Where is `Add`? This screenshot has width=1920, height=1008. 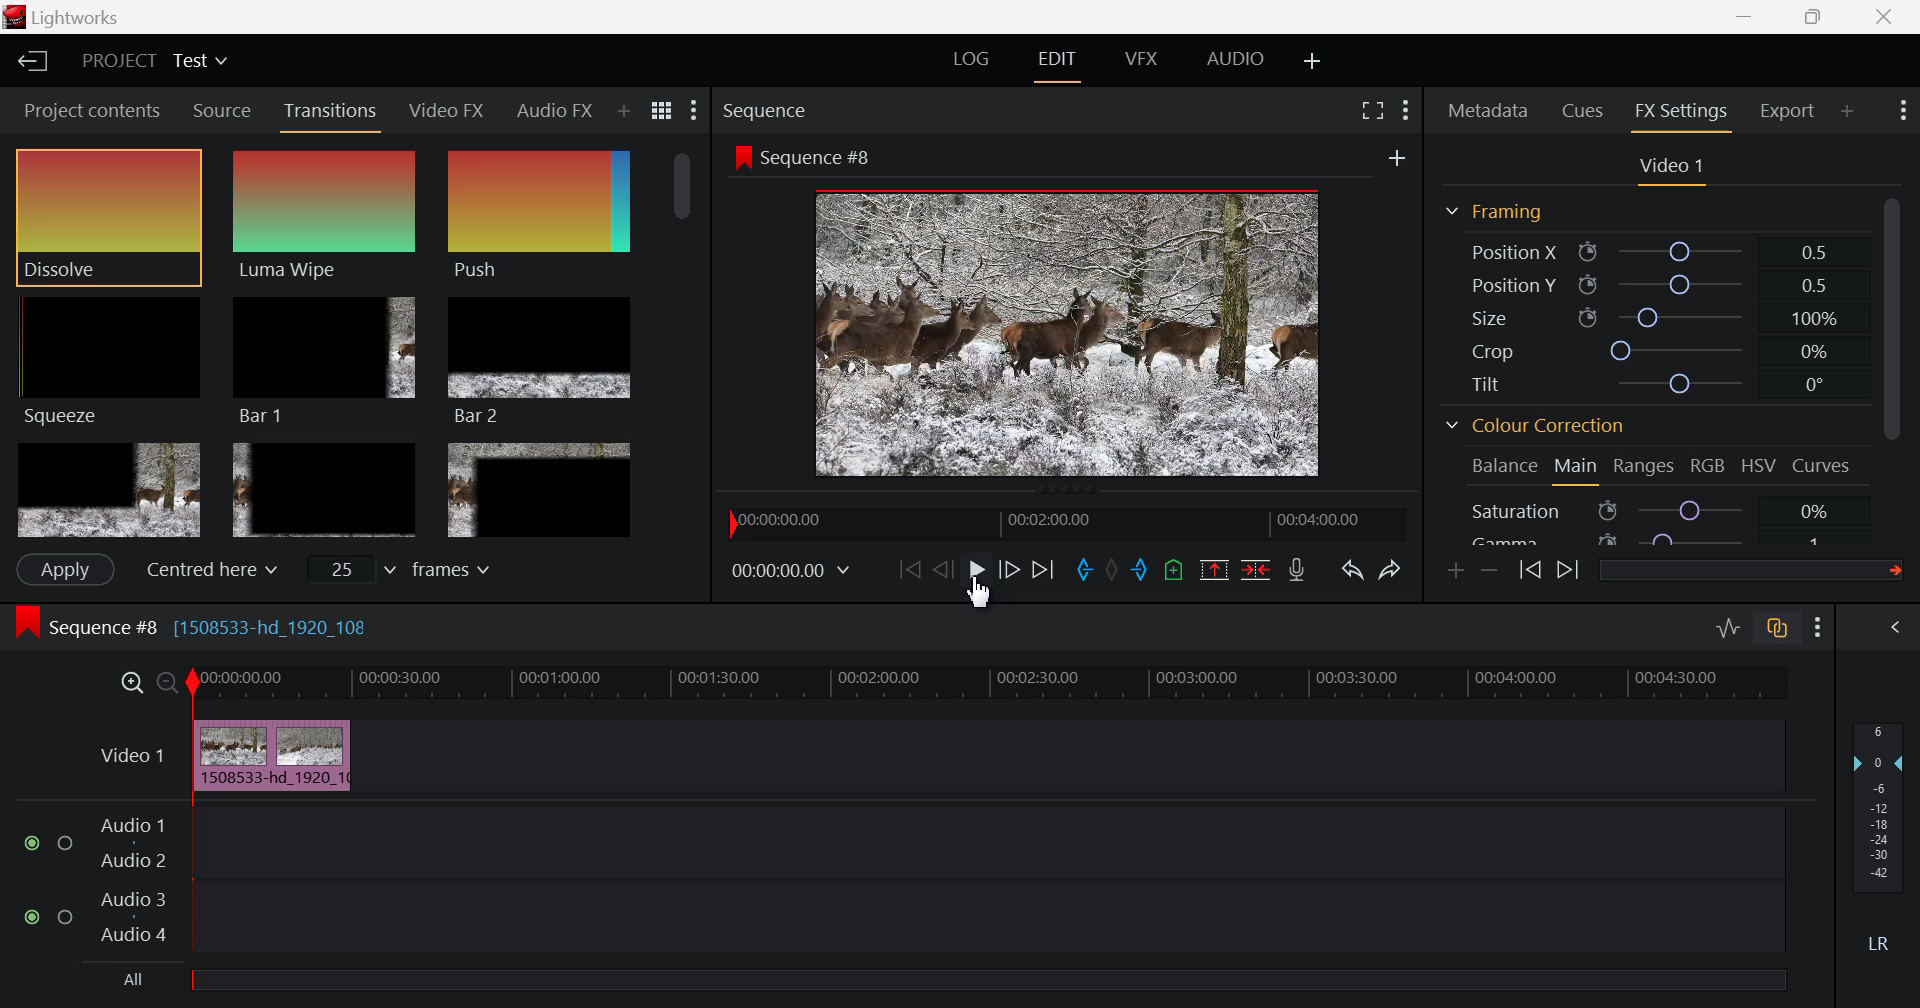 Add is located at coordinates (1397, 158).